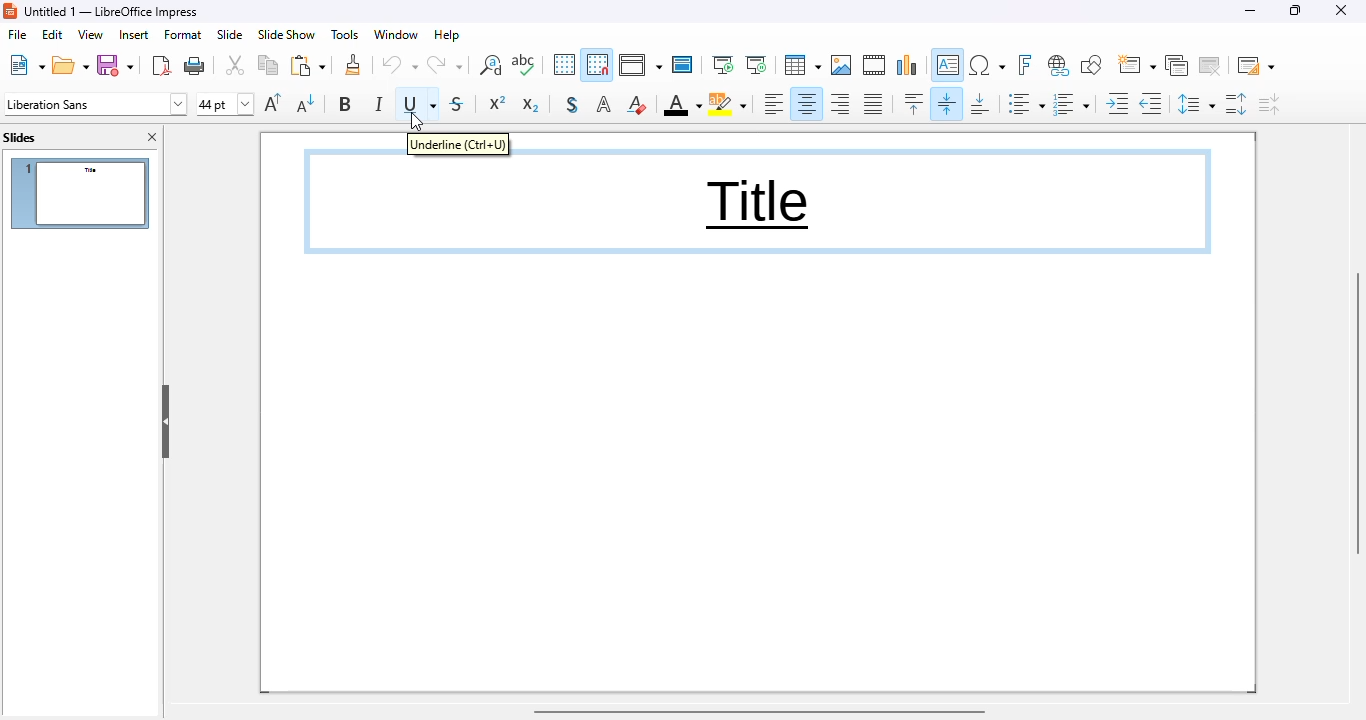 This screenshot has height=720, width=1366. What do you see at coordinates (344, 35) in the screenshot?
I see `tools` at bounding box center [344, 35].